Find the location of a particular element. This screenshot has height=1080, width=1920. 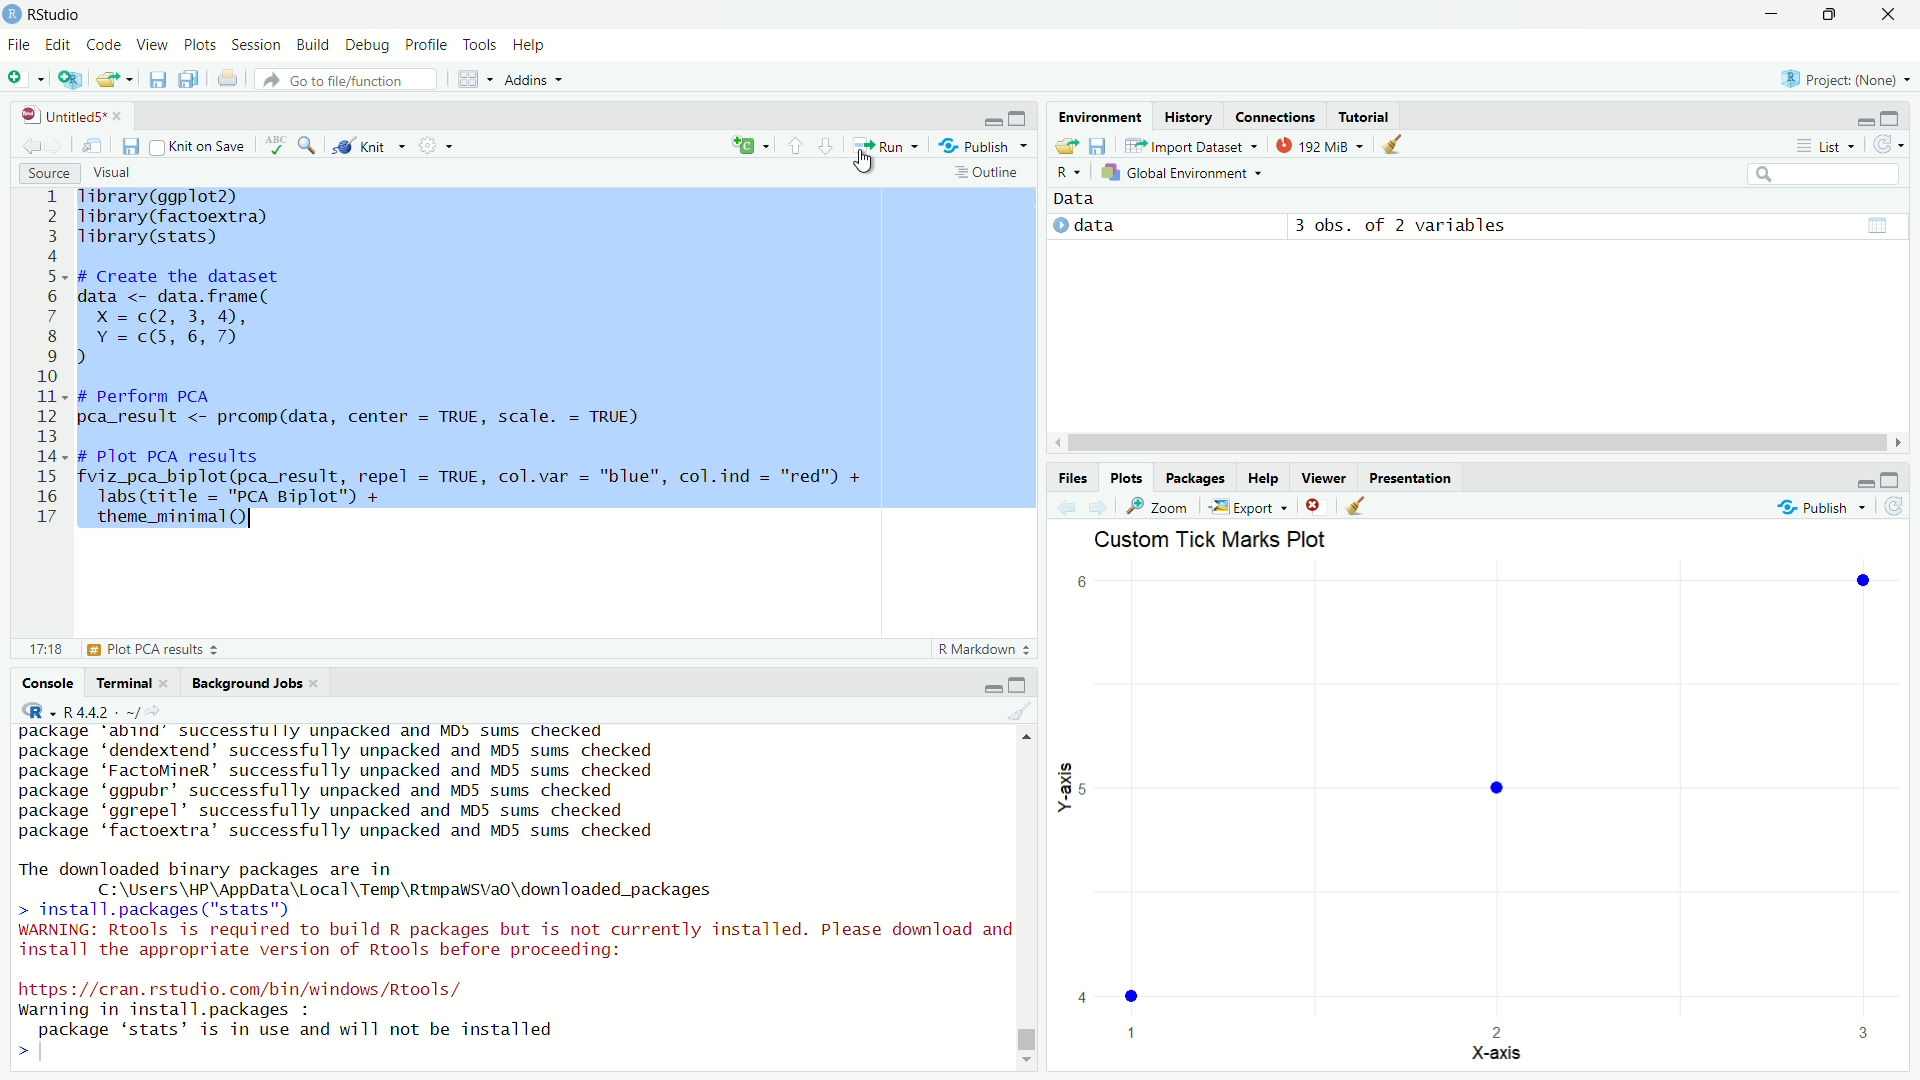

settings is located at coordinates (432, 143).